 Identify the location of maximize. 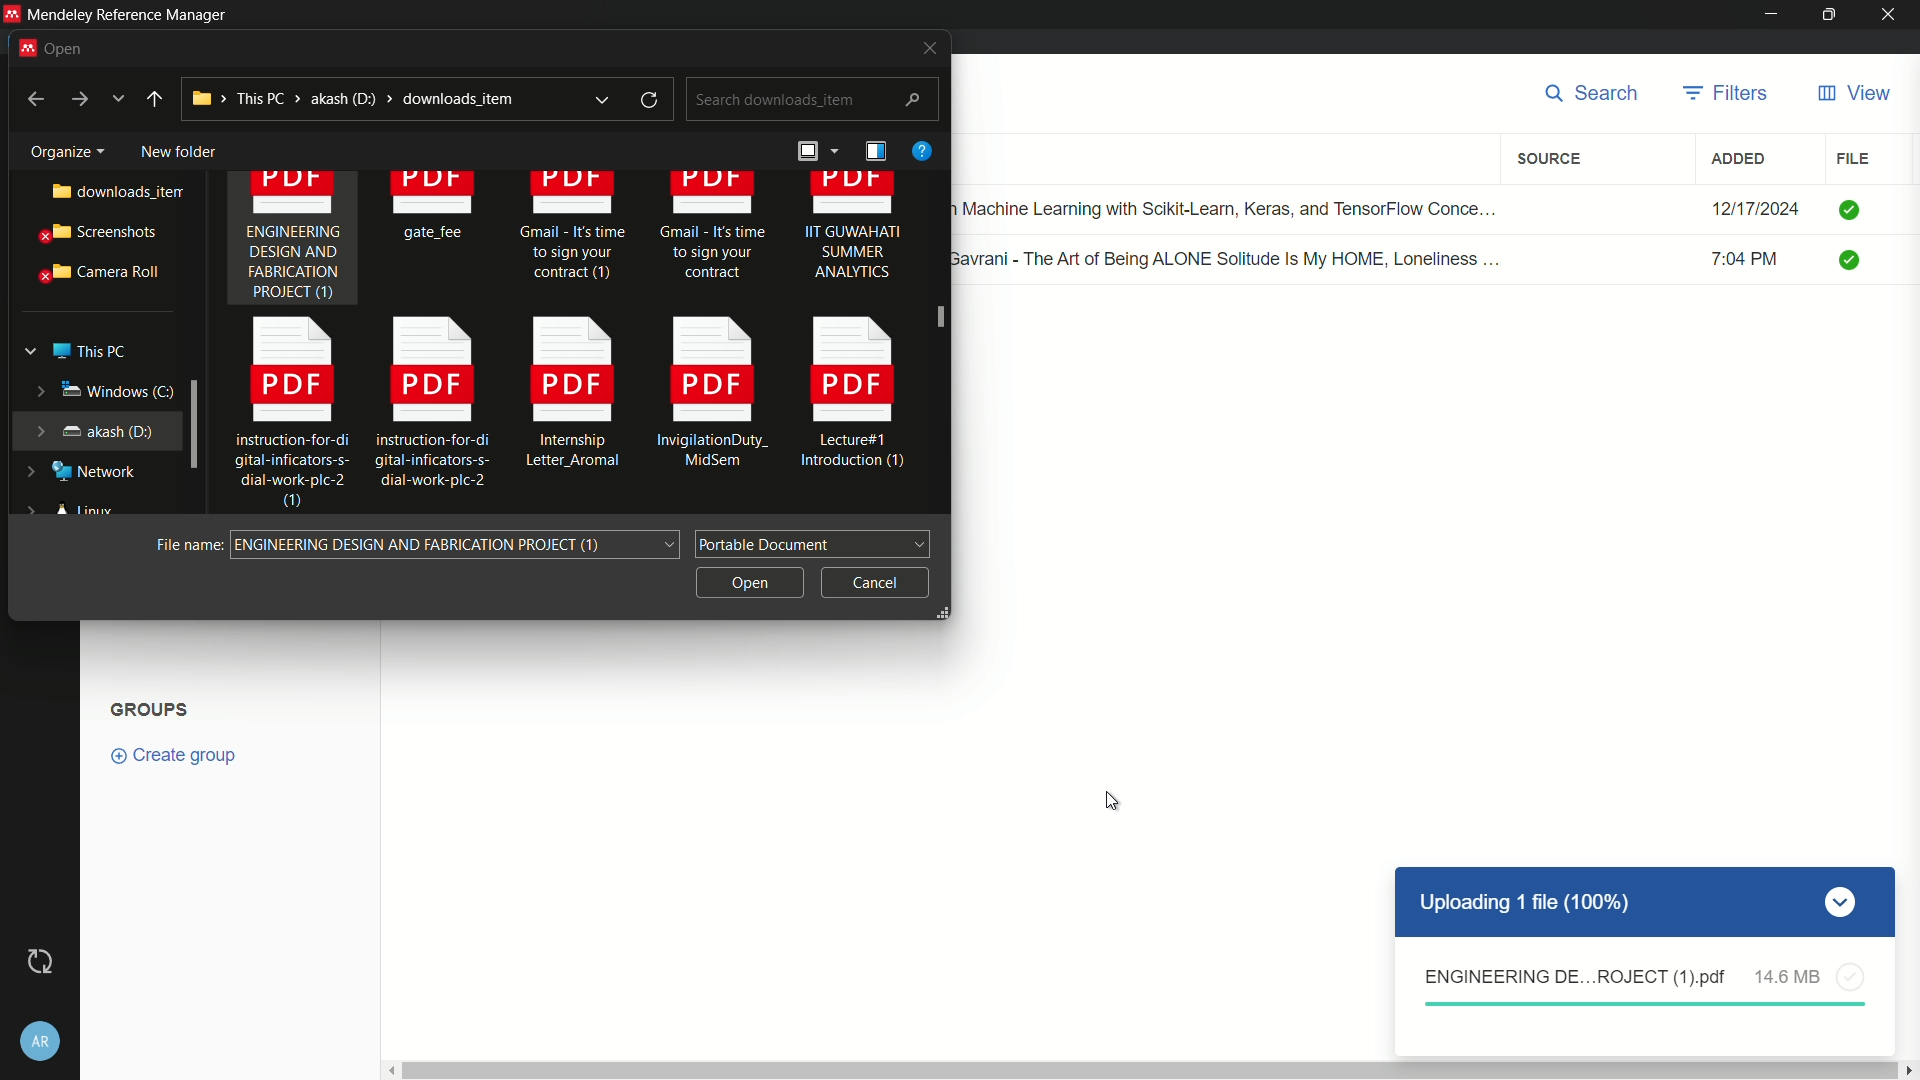
(1831, 15).